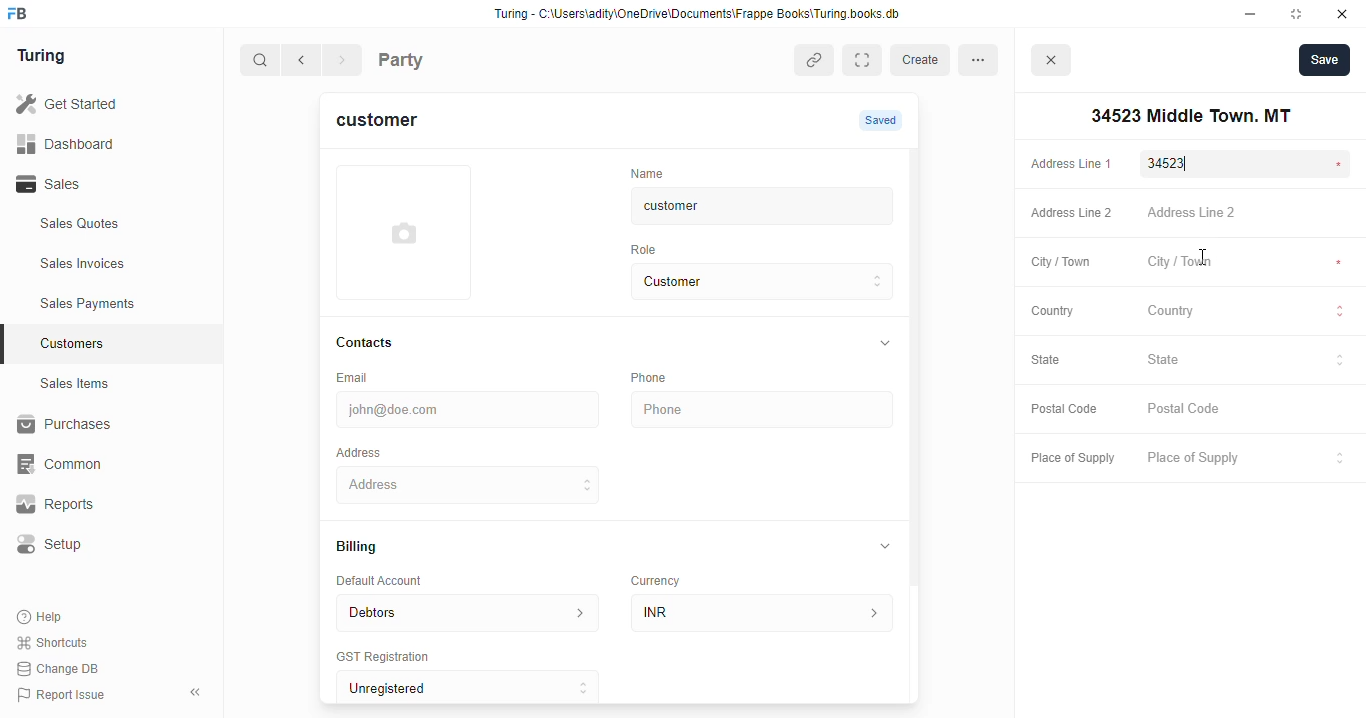 This screenshot has width=1366, height=718. What do you see at coordinates (107, 226) in the screenshot?
I see `Sales Quotes` at bounding box center [107, 226].